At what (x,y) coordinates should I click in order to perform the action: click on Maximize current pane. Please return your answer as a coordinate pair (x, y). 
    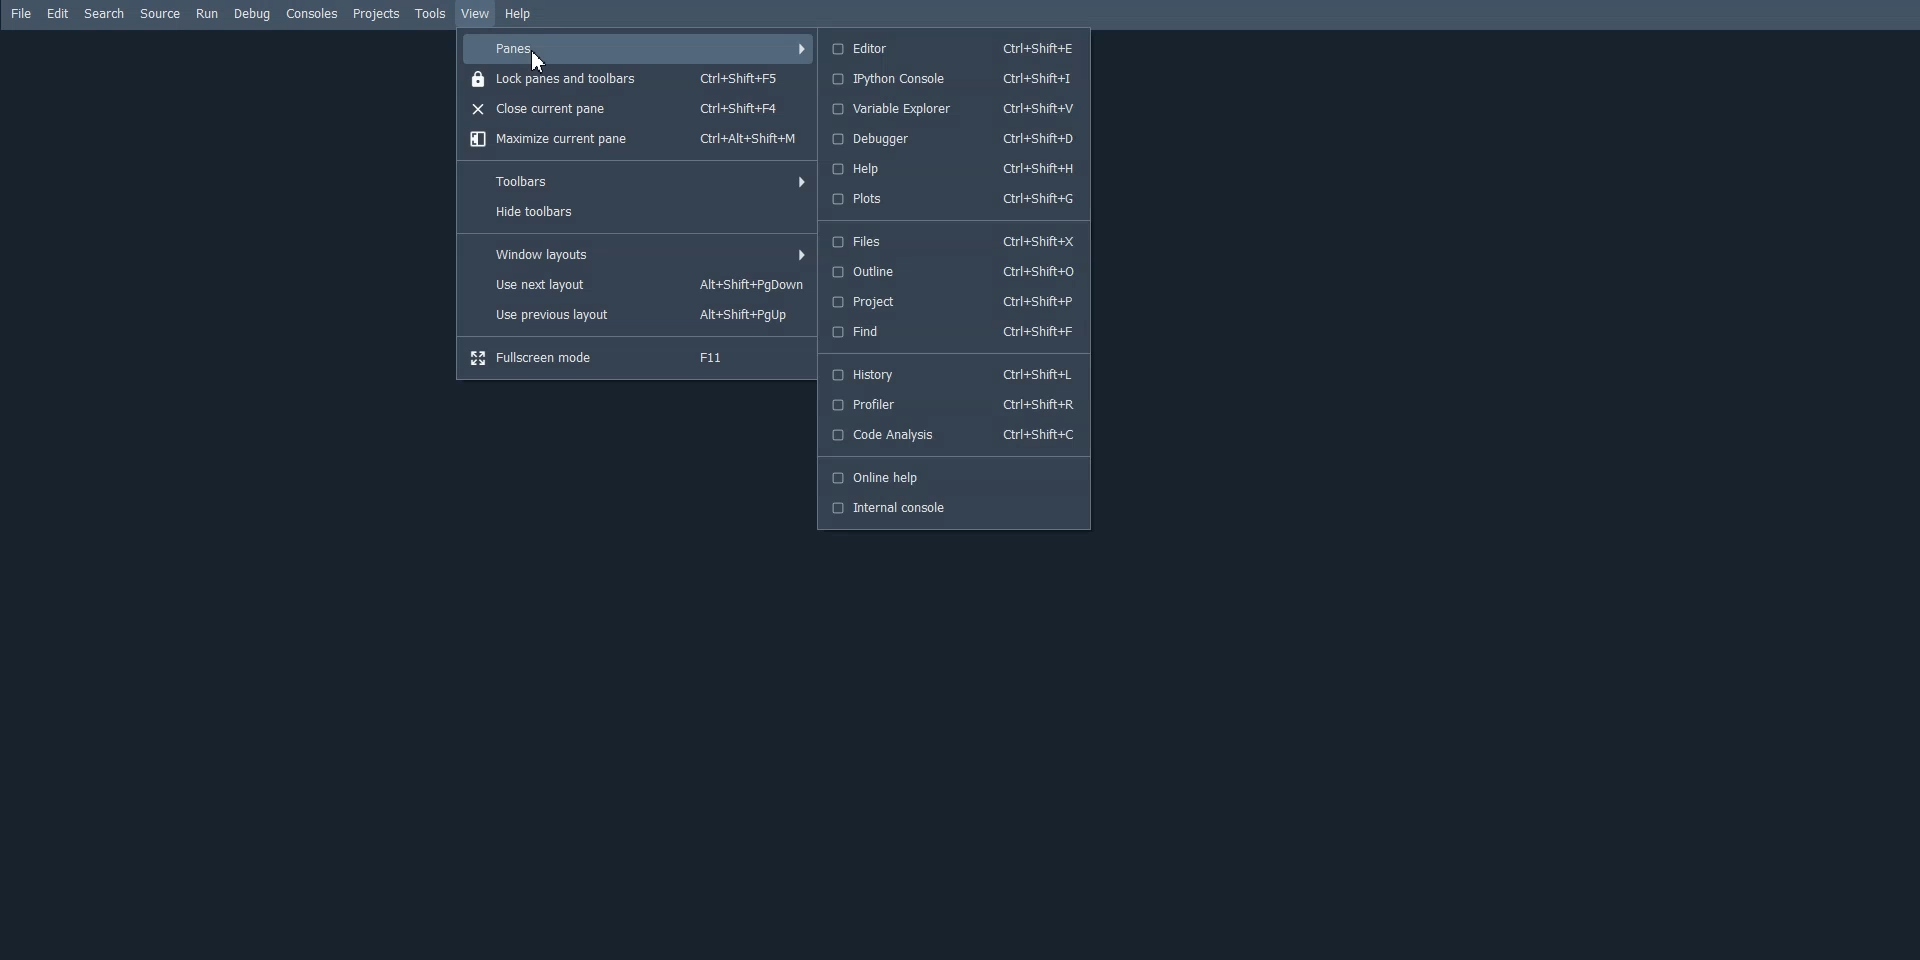
    Looking at the image, I should click on (638, 140).